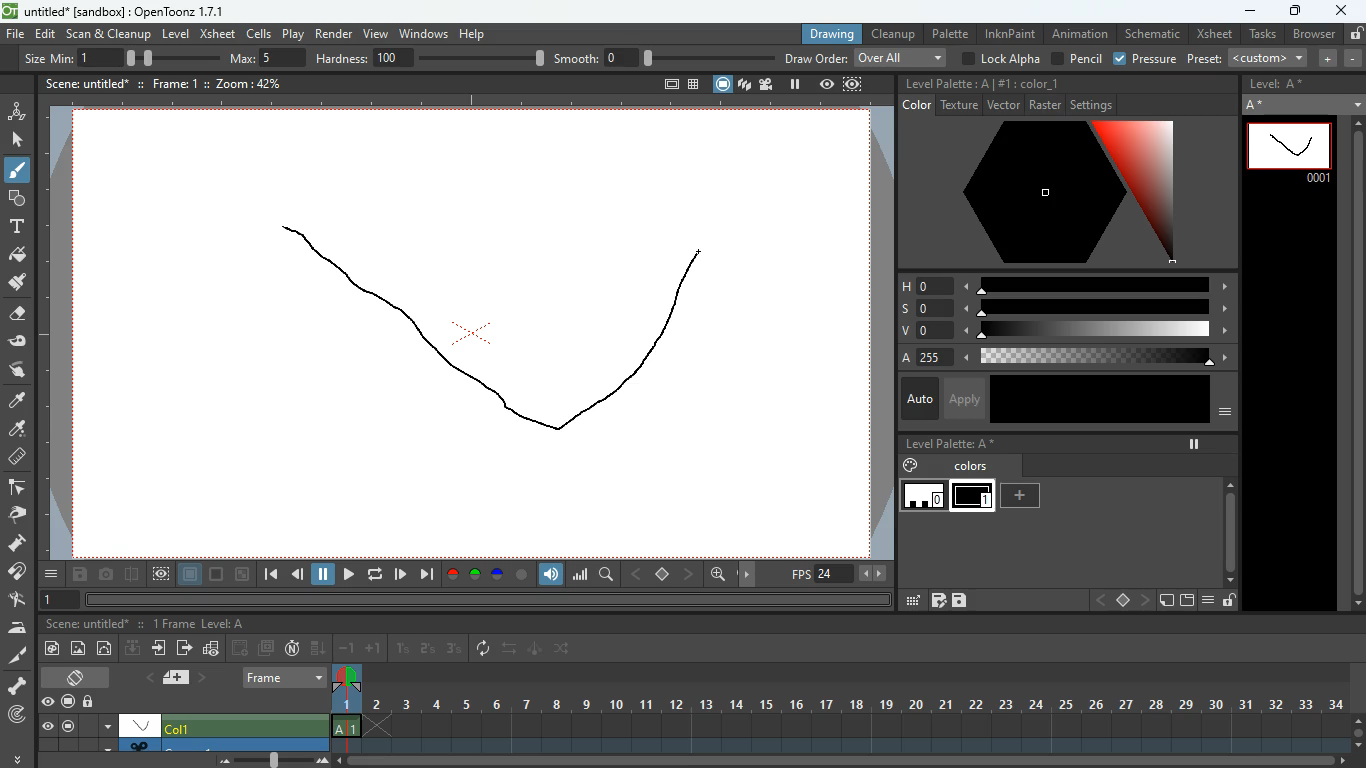 This screenshot has height=768, width=1366. I want to click on blue, so click(499, 577).